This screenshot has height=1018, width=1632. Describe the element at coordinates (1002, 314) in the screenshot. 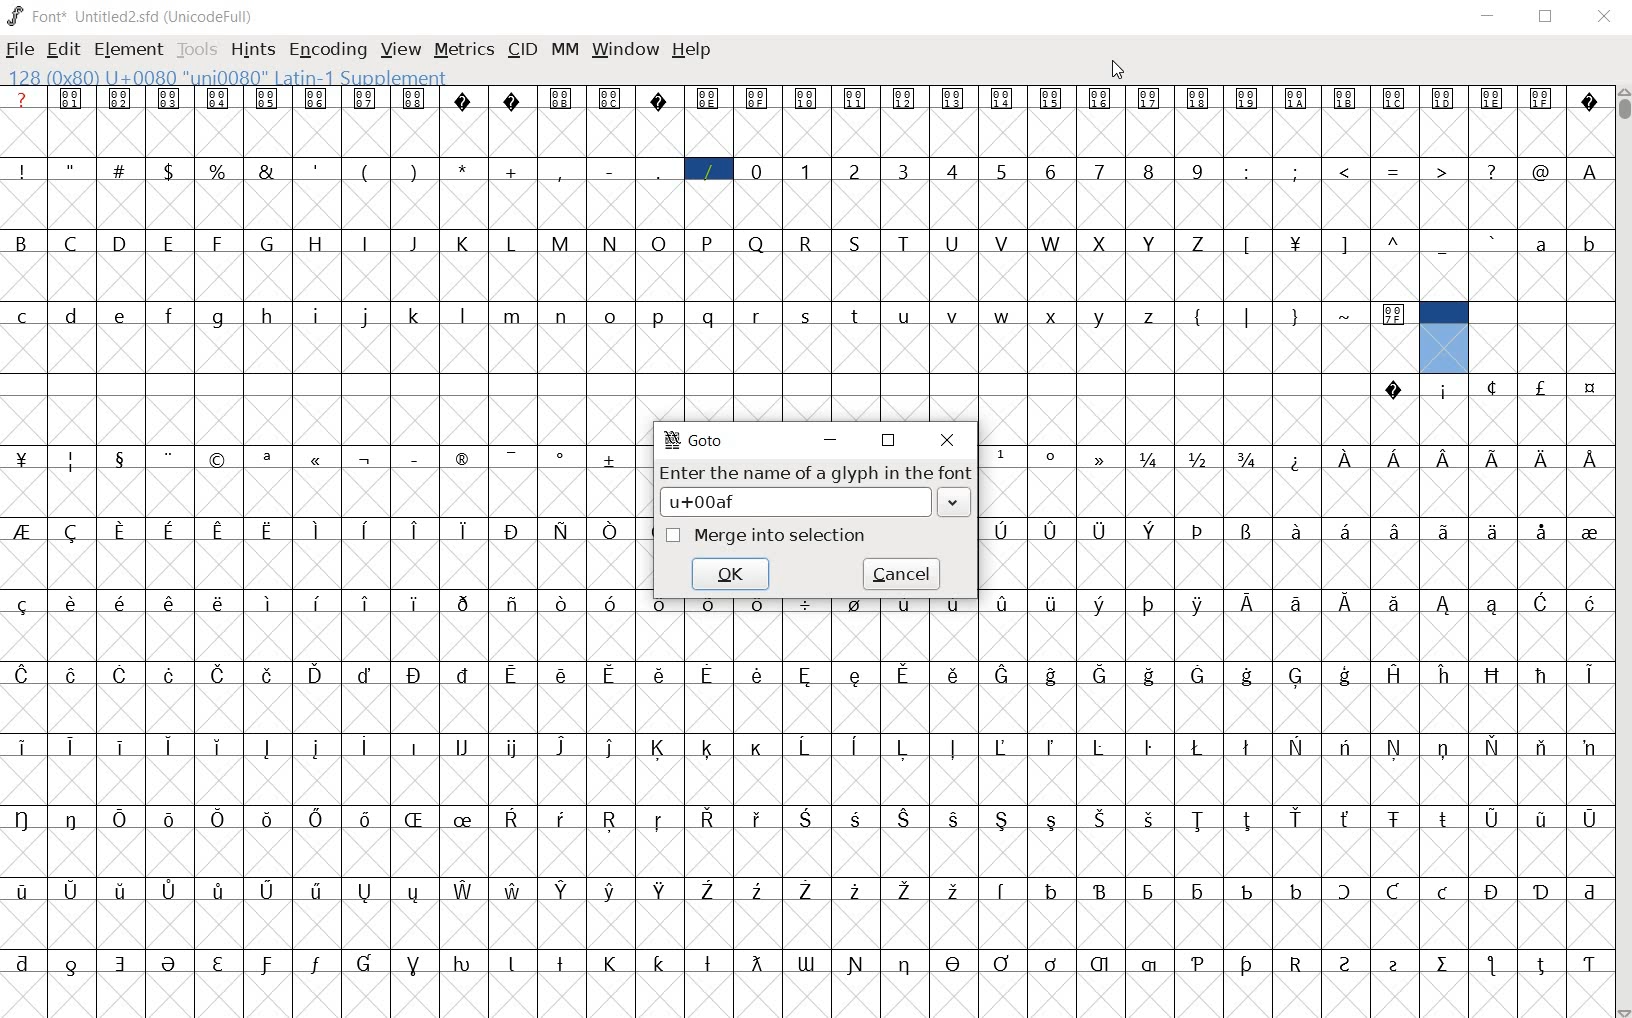

I see `w` at that location.